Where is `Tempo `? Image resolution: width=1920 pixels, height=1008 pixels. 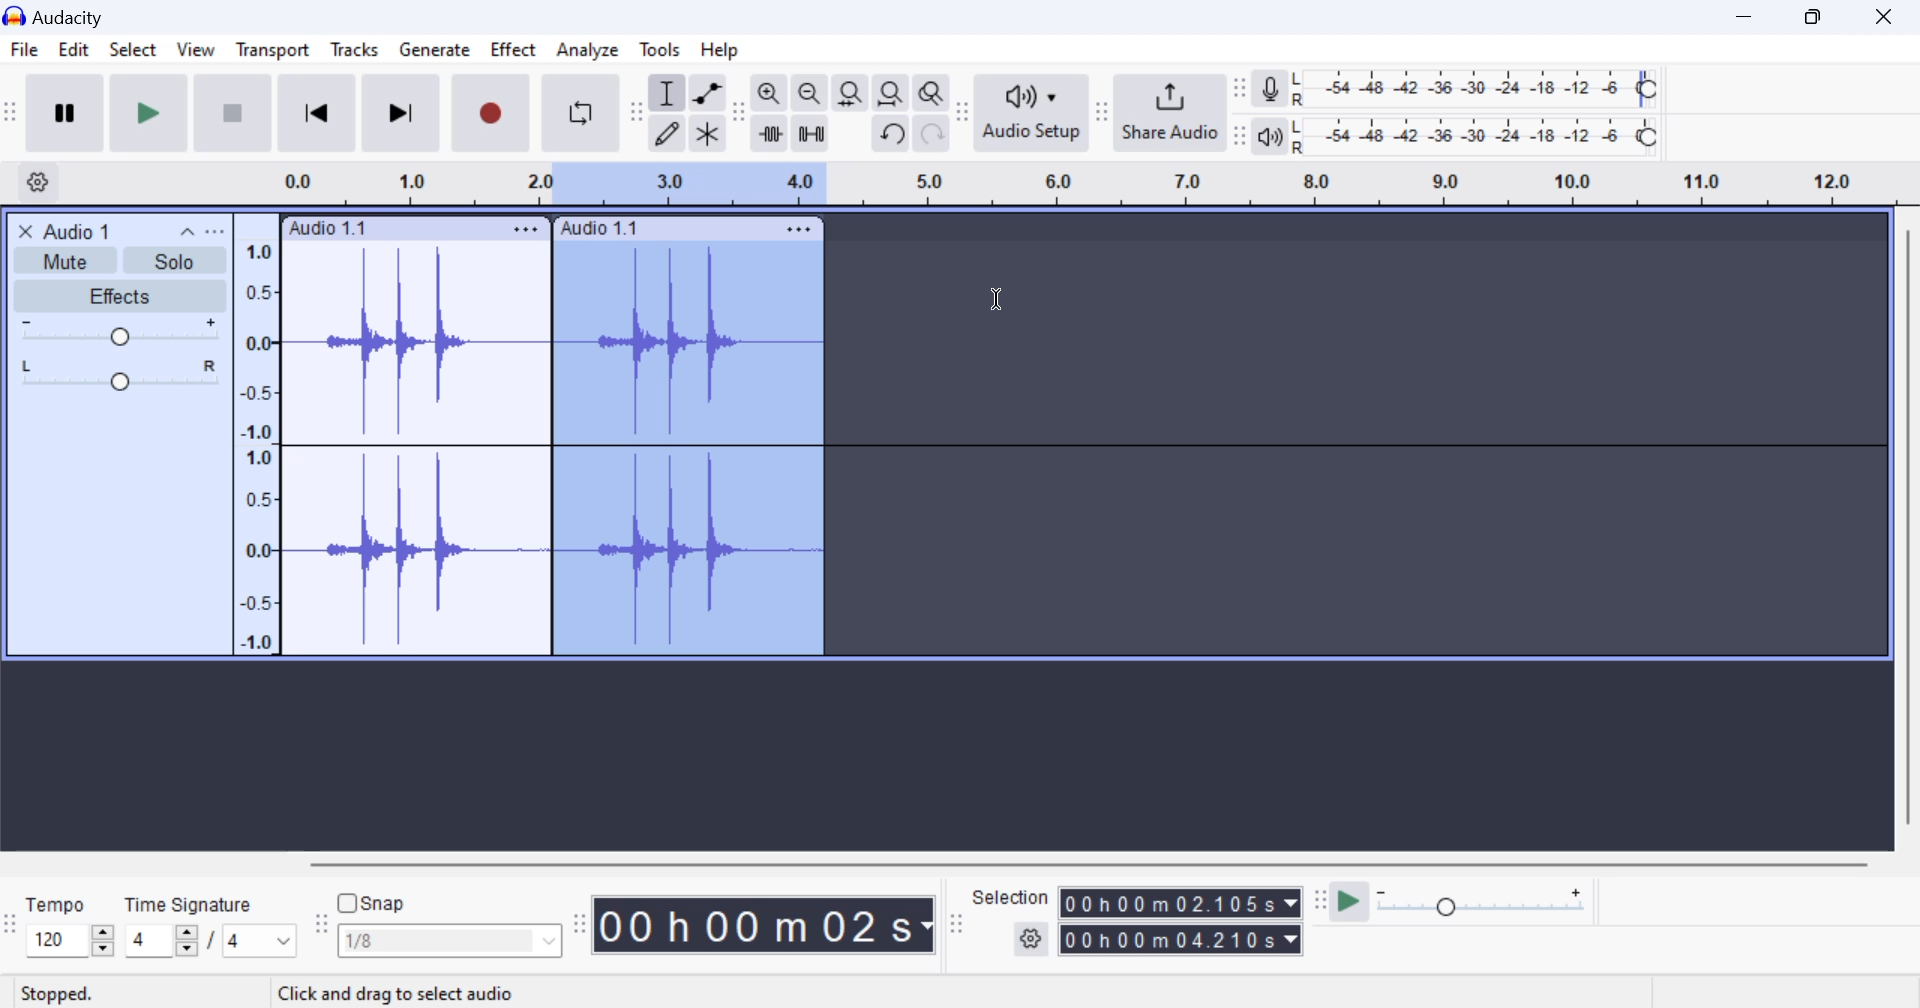
Tempo  is located at coordinates (57, 903).